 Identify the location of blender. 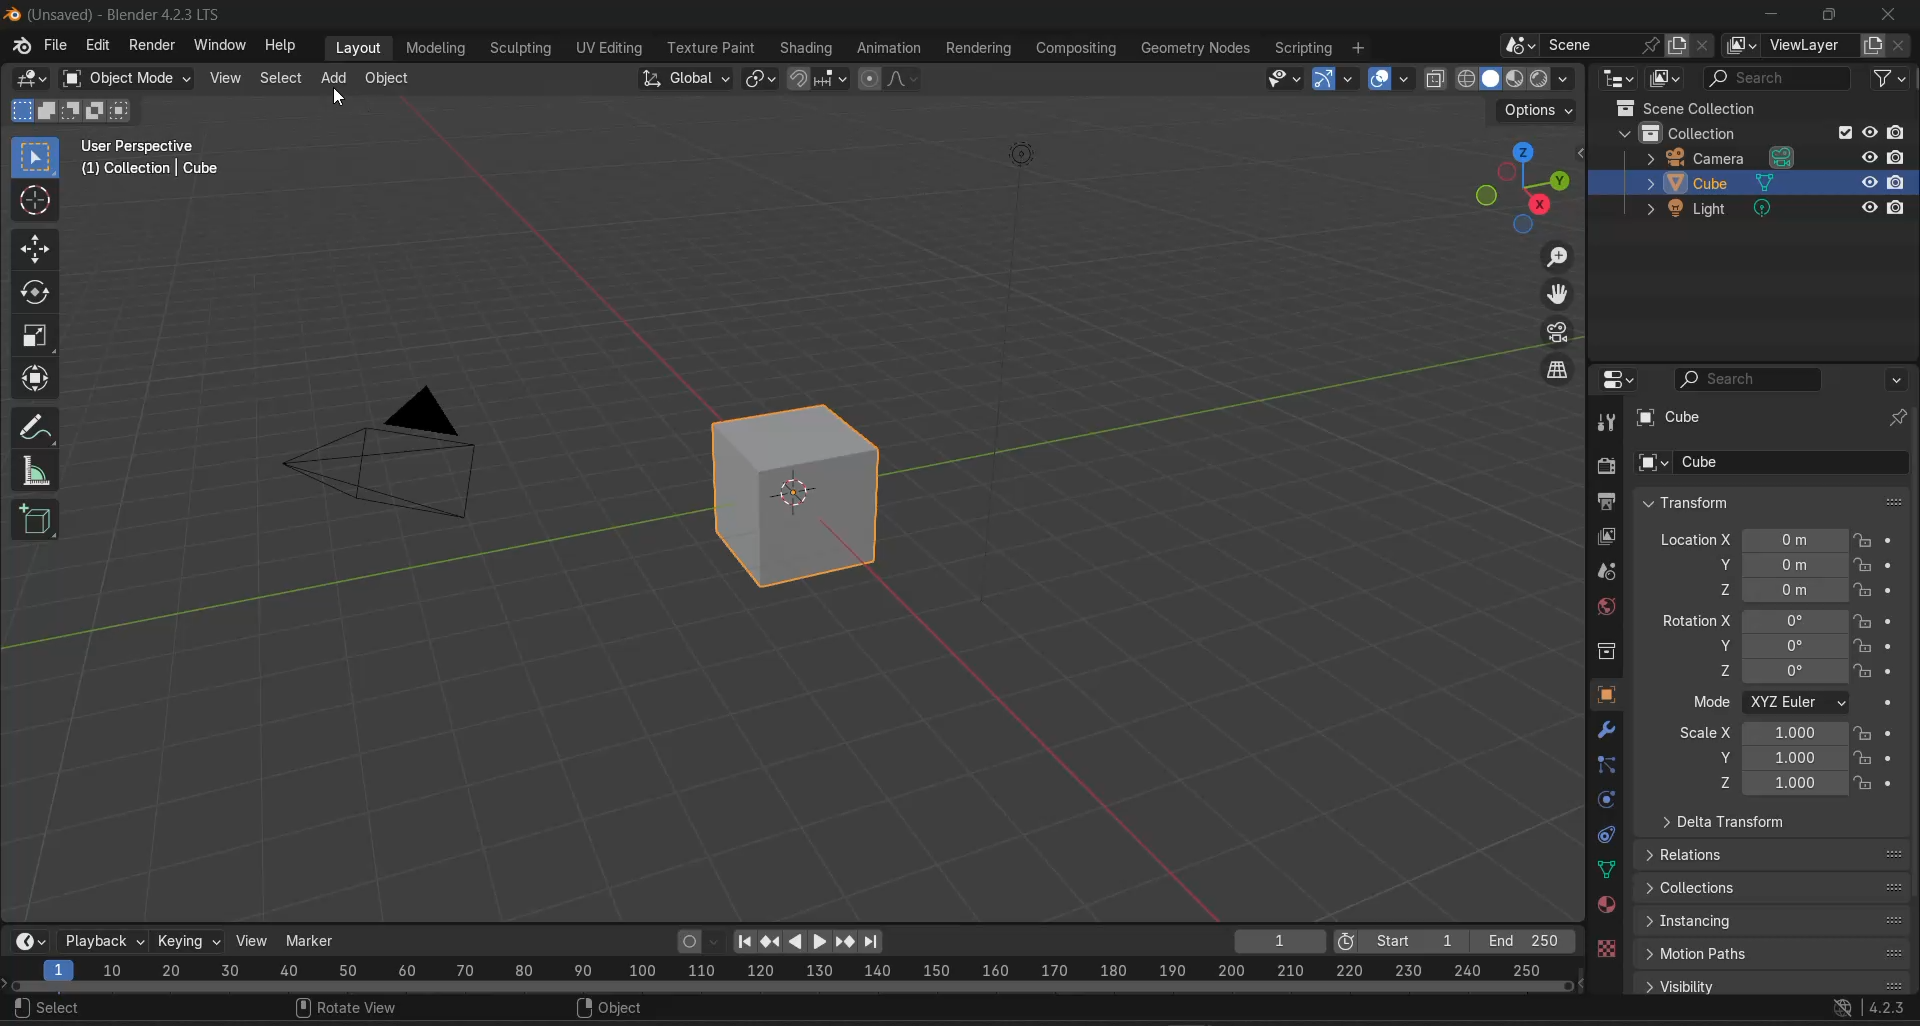
(19, 48).